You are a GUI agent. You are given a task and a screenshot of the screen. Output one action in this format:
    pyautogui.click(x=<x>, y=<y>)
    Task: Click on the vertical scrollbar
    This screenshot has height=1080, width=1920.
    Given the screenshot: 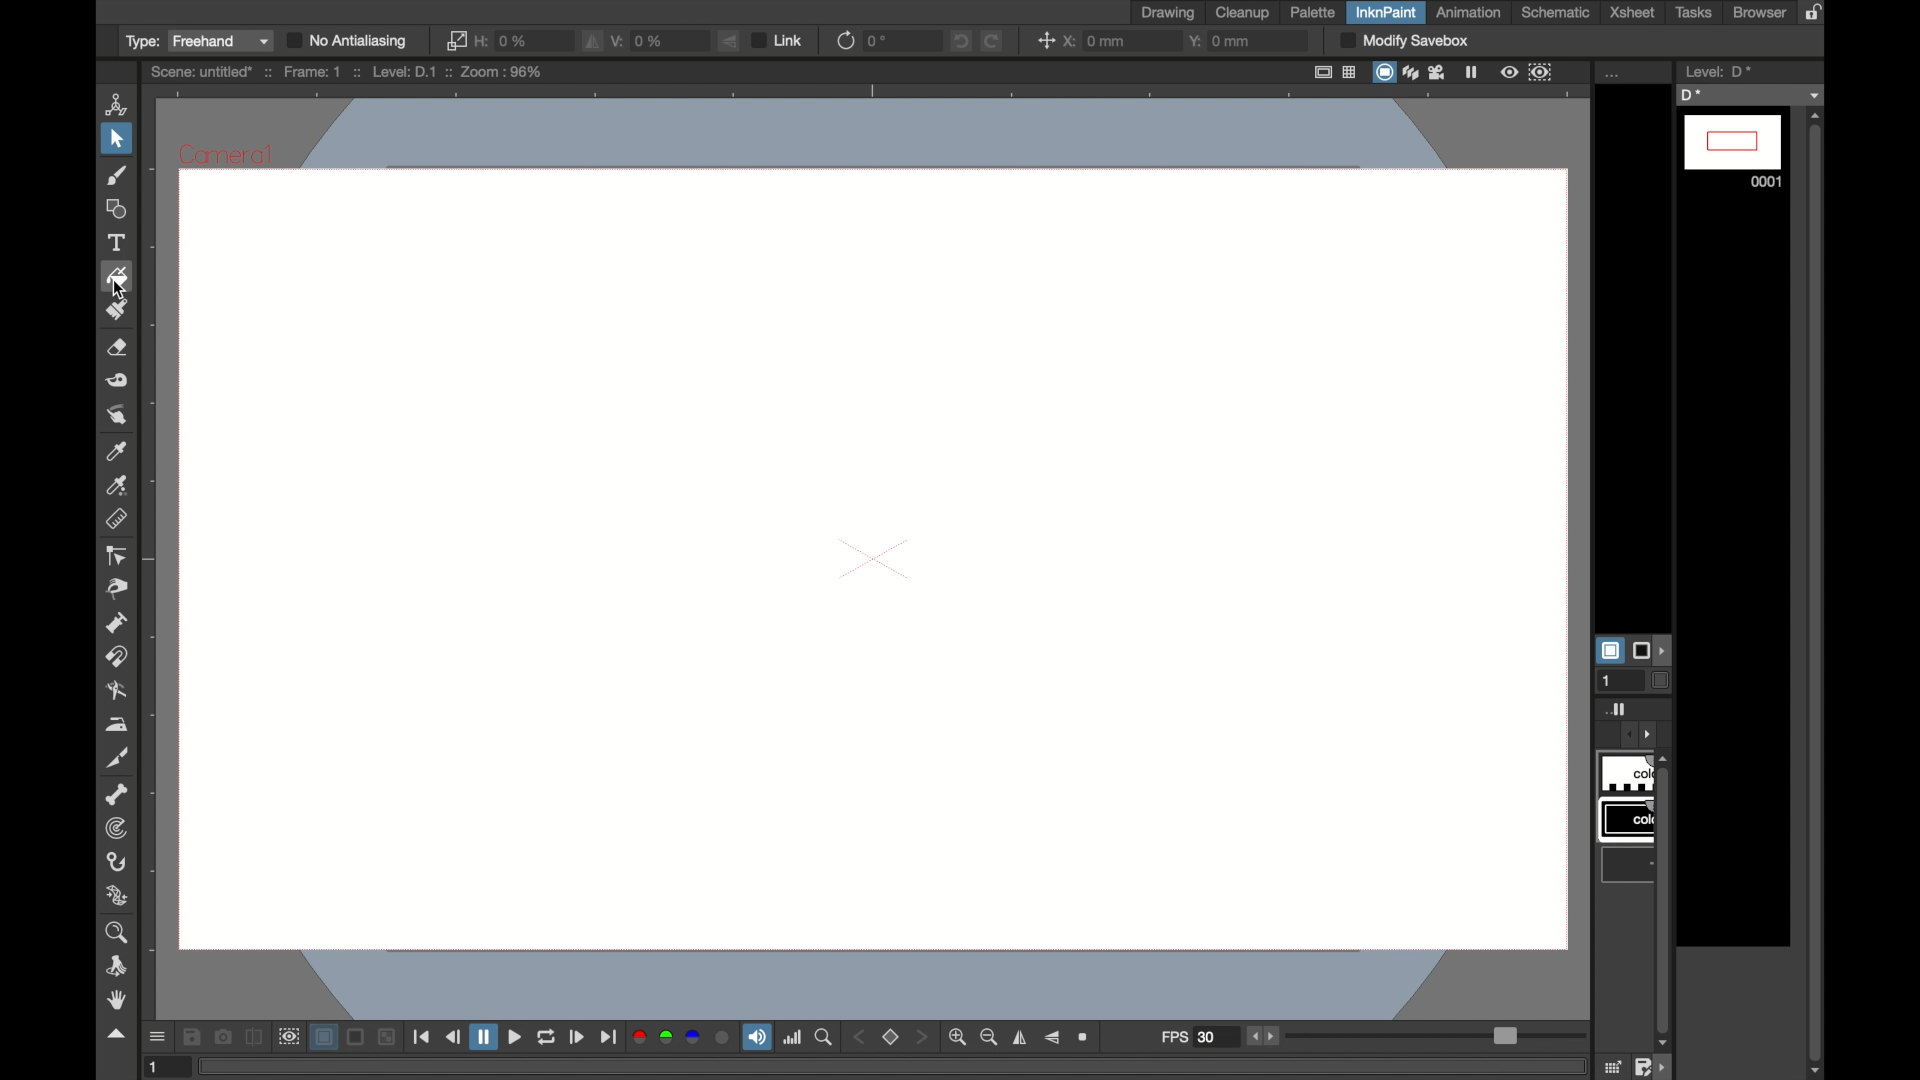 What is the action you would take?
    pyautogui.click(x=1816, y=595)
    